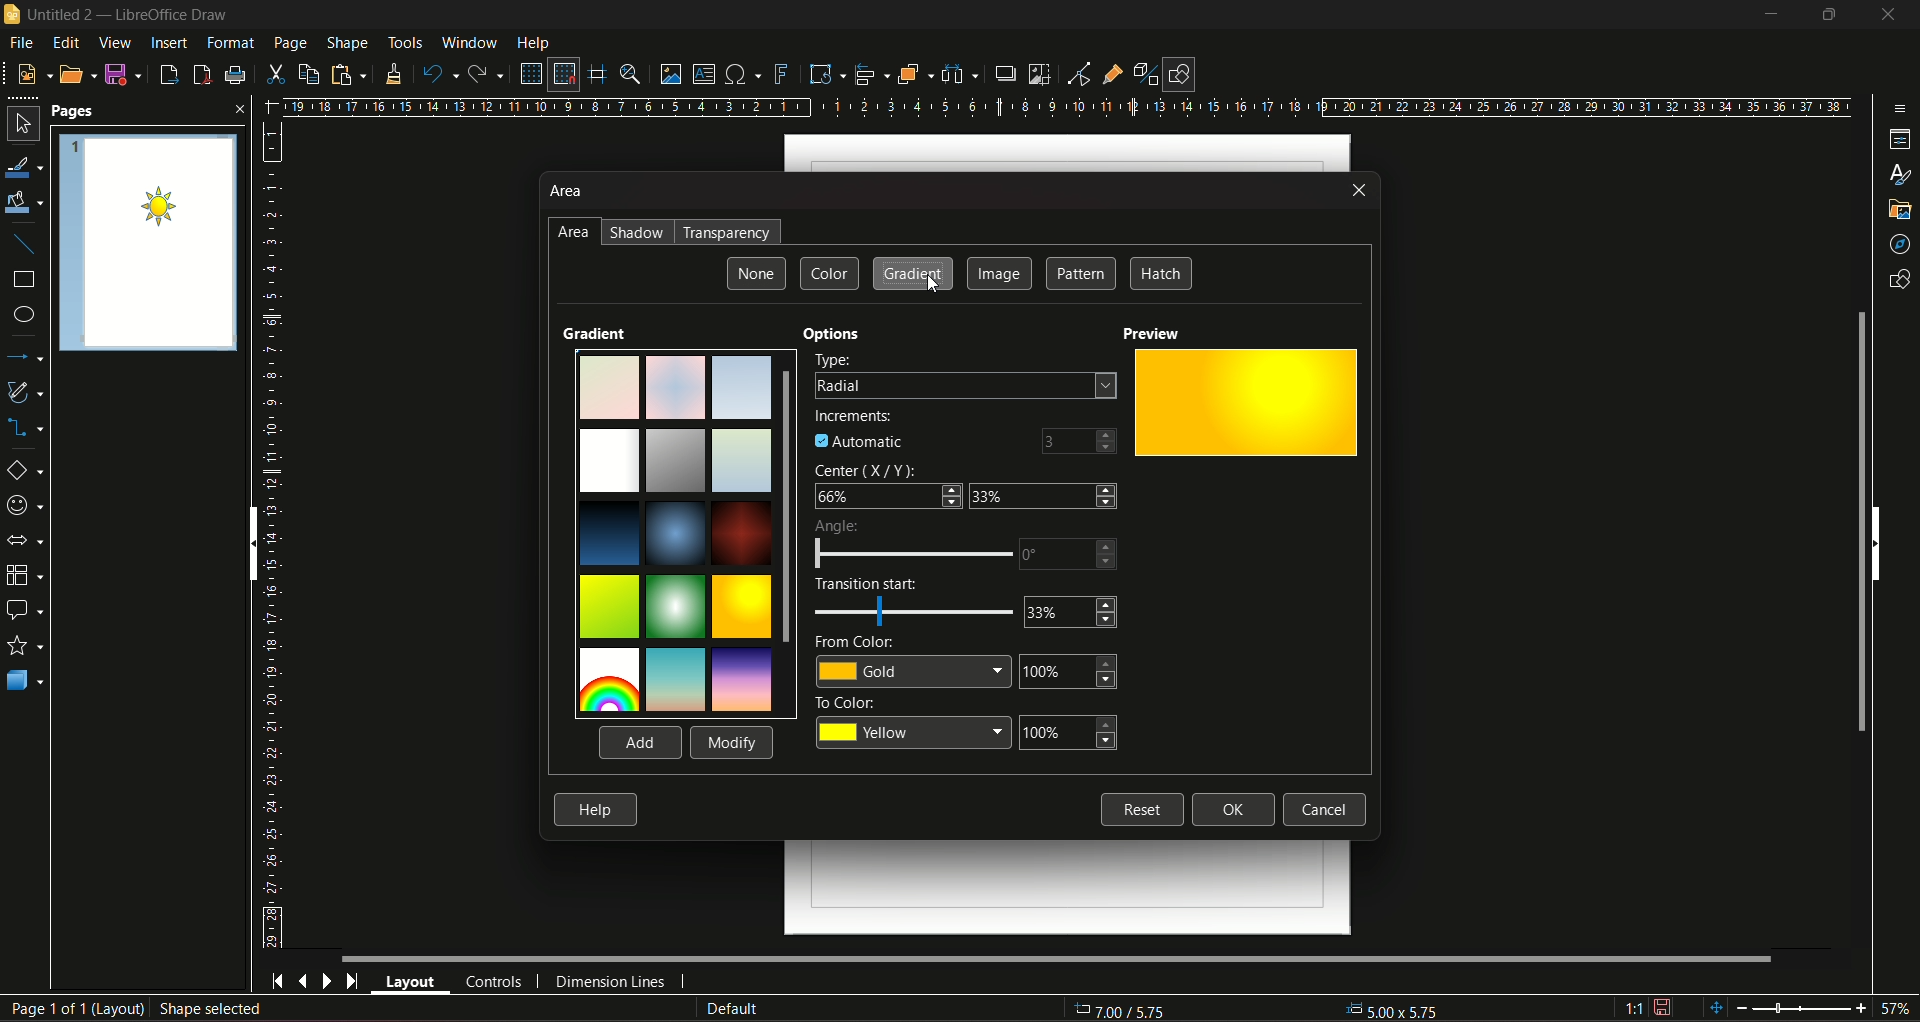 The image size is (1920, 1022). Describe the element at coordinates (598, 811) in the screenshot. I see `Help` at that location.